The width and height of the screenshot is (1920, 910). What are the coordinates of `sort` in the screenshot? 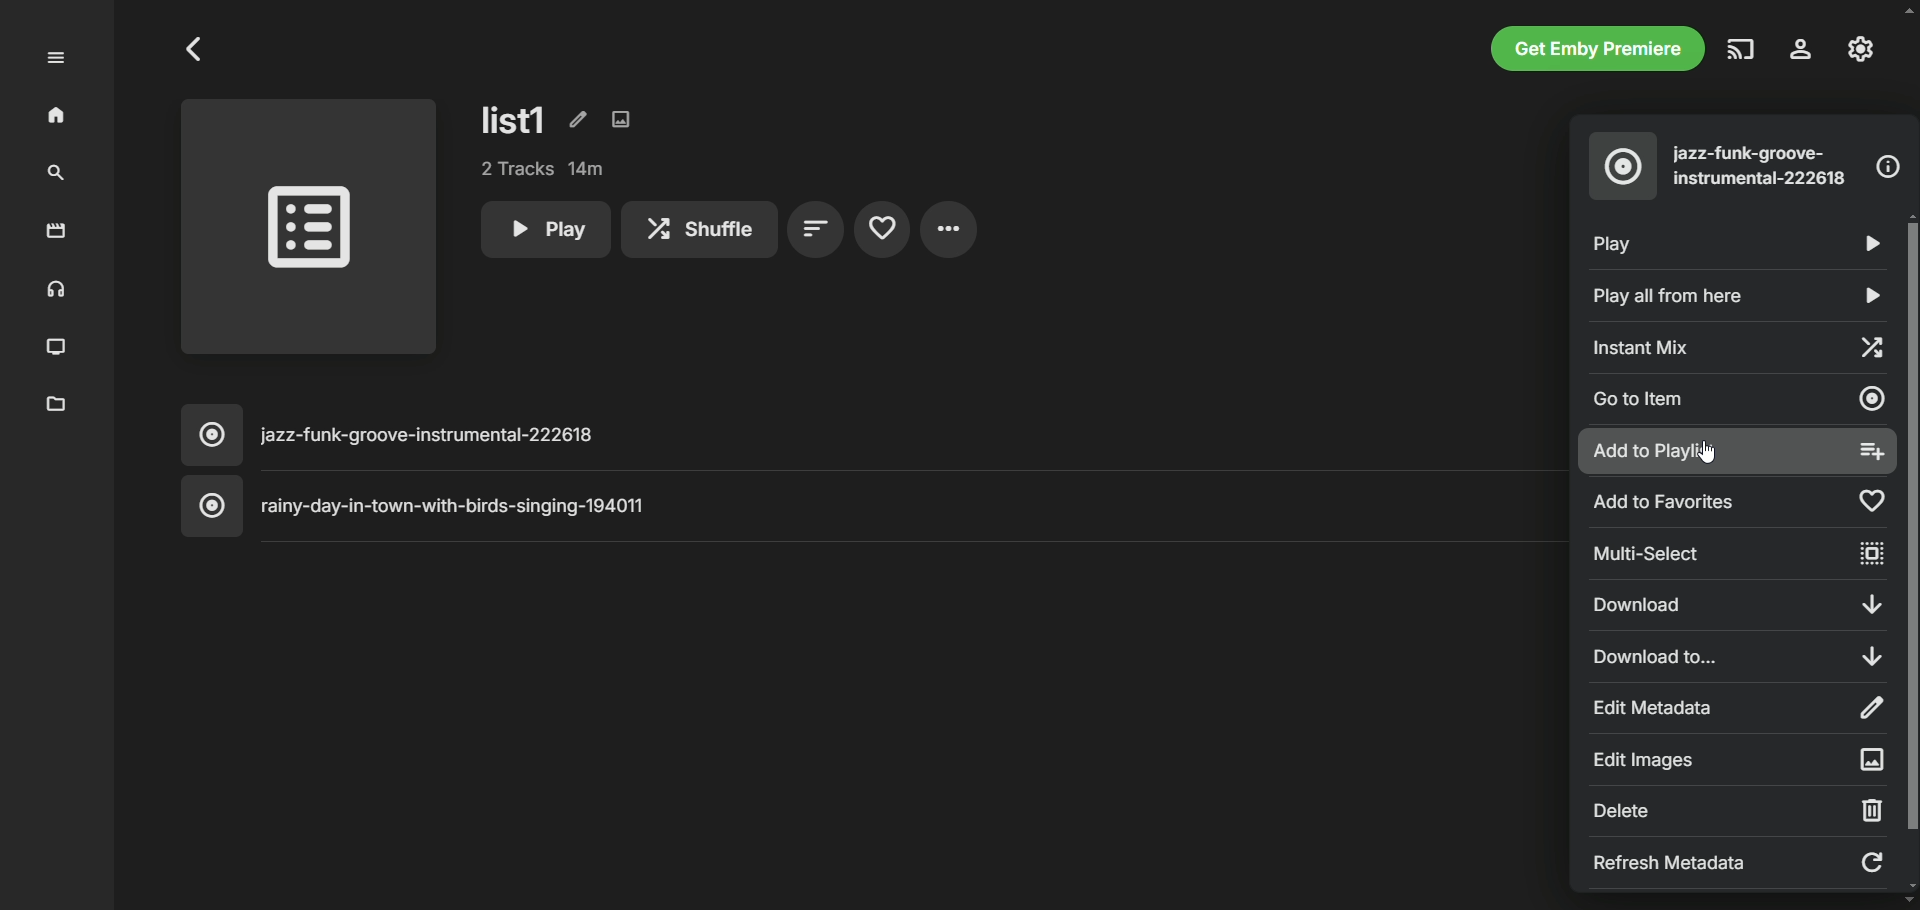 It's located at (816, 230).